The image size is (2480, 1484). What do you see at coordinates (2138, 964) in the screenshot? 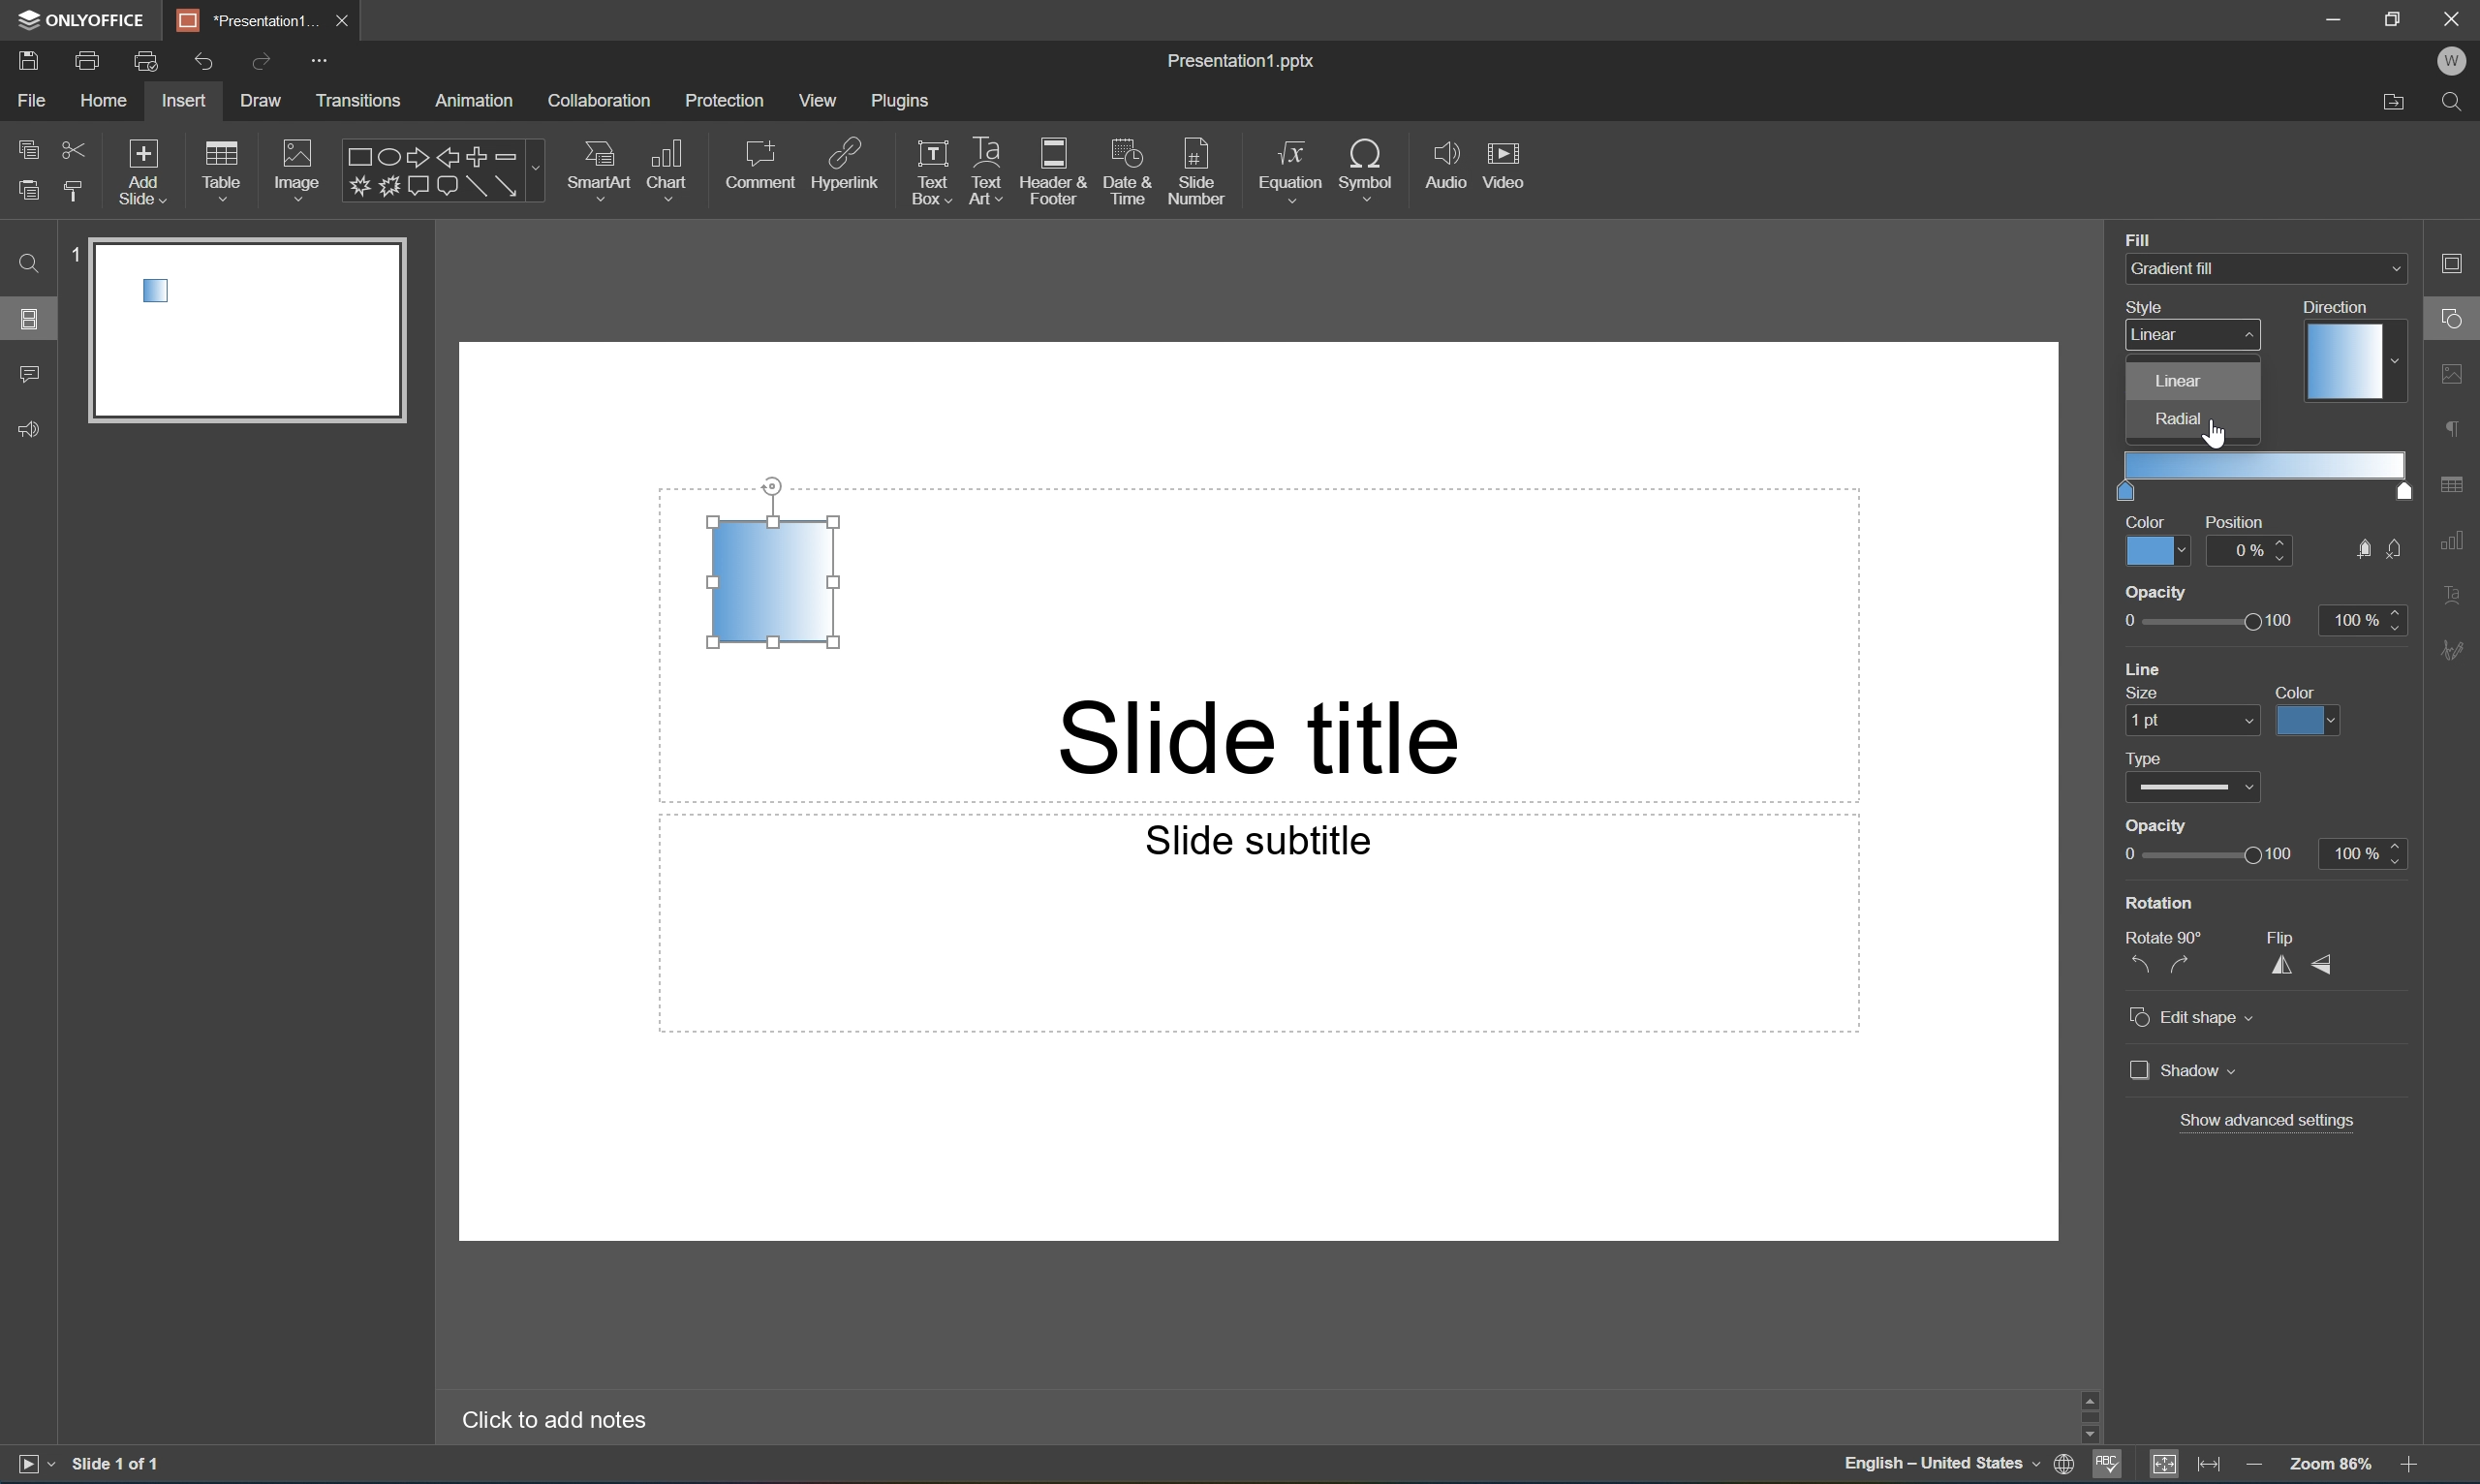
I see `Rotate 90° counterclockwise` at bounding box center [2138, 964].